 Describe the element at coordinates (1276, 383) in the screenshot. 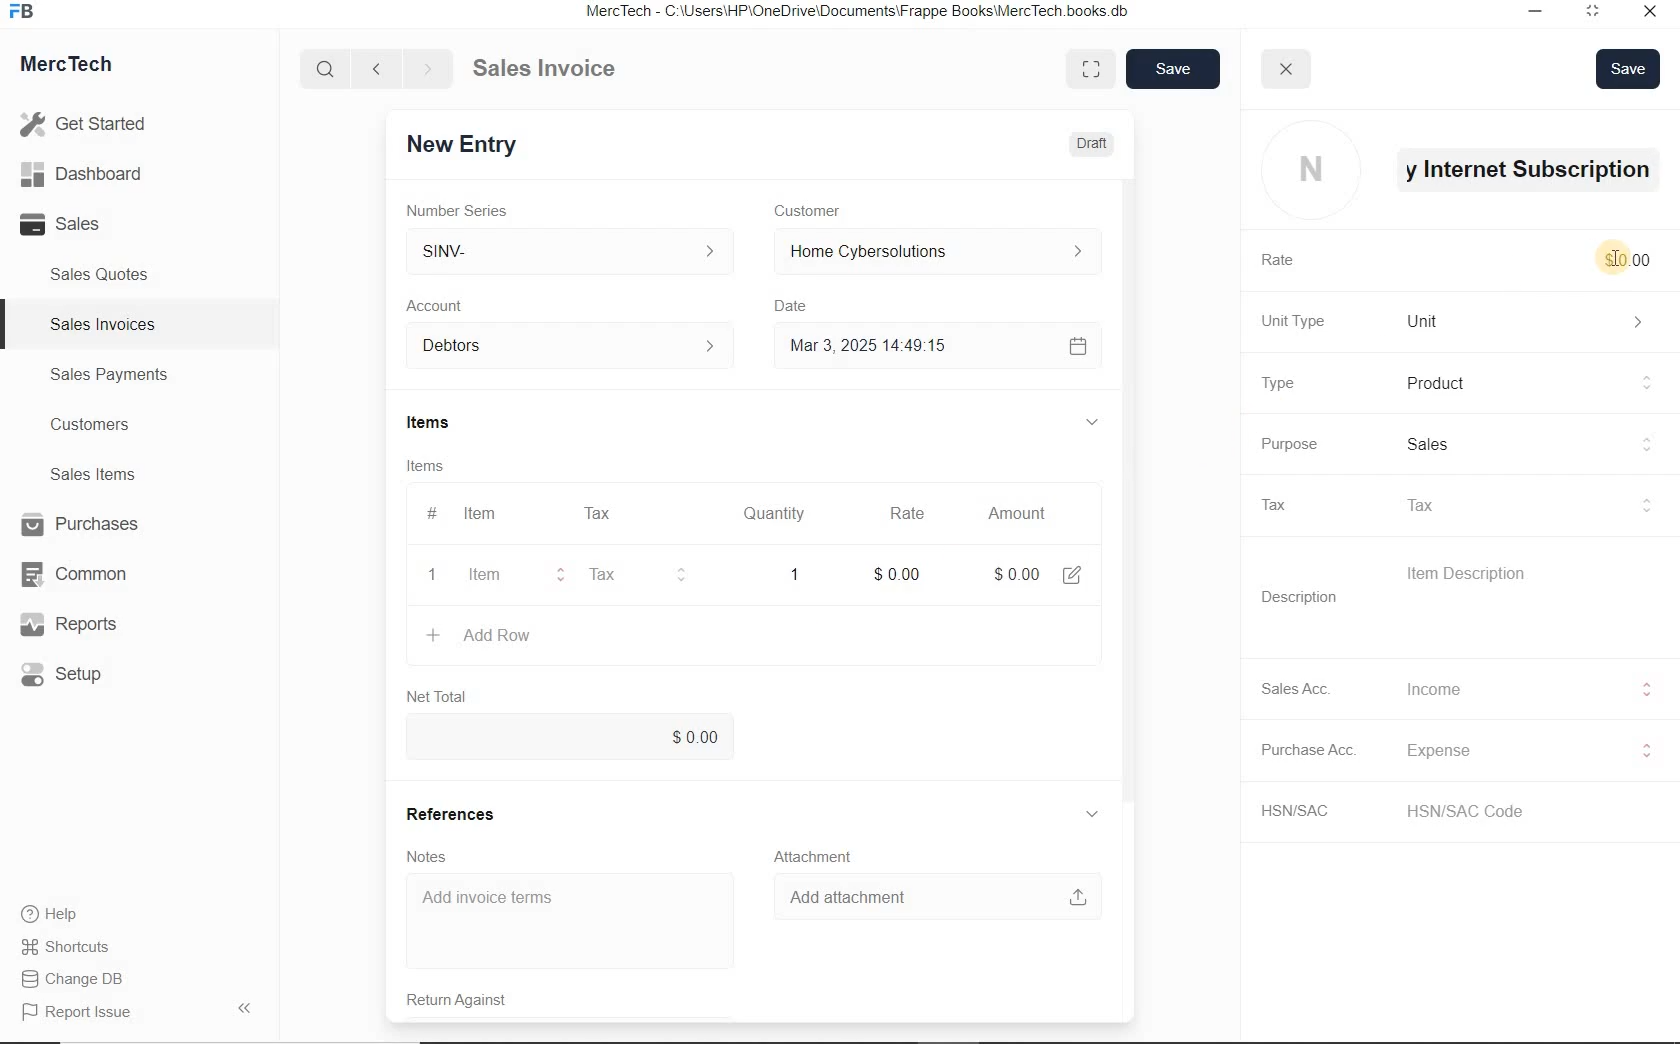

I see `Type` at that location.